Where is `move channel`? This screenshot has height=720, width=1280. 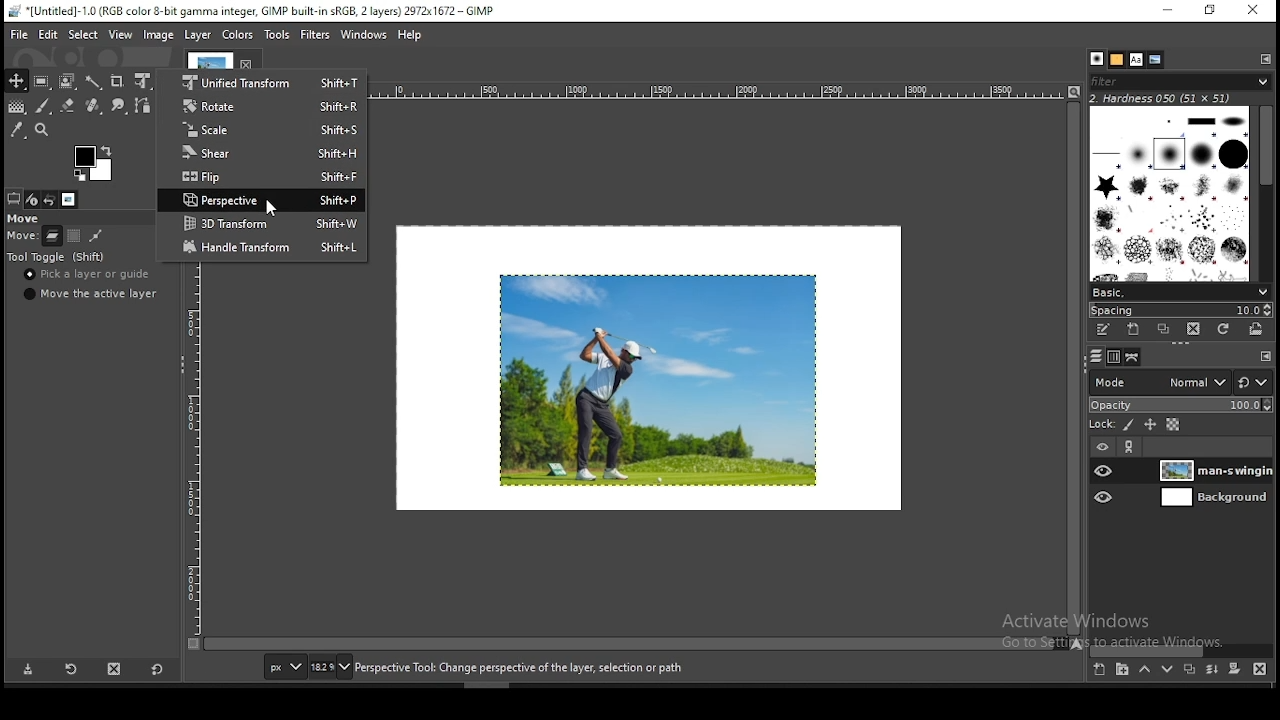 move channel is located at coordinates (75, 236).